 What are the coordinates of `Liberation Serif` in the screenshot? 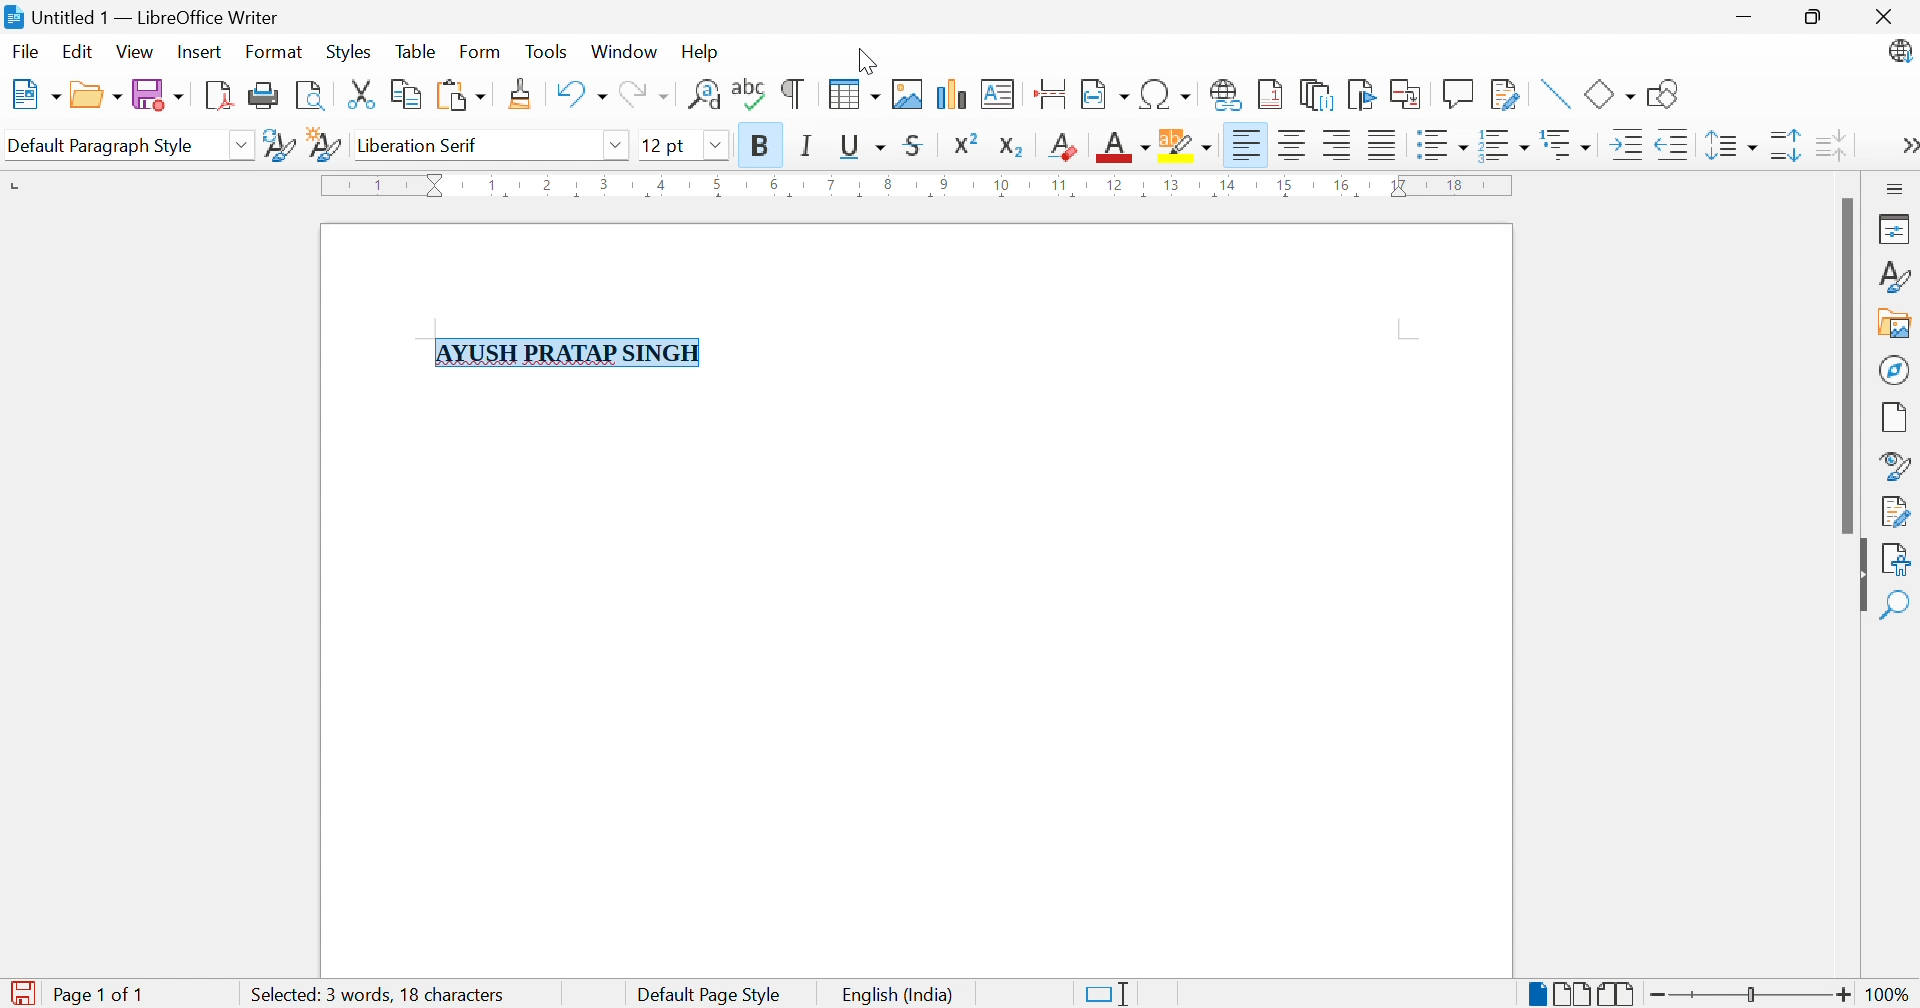 It's located at (422, 146).